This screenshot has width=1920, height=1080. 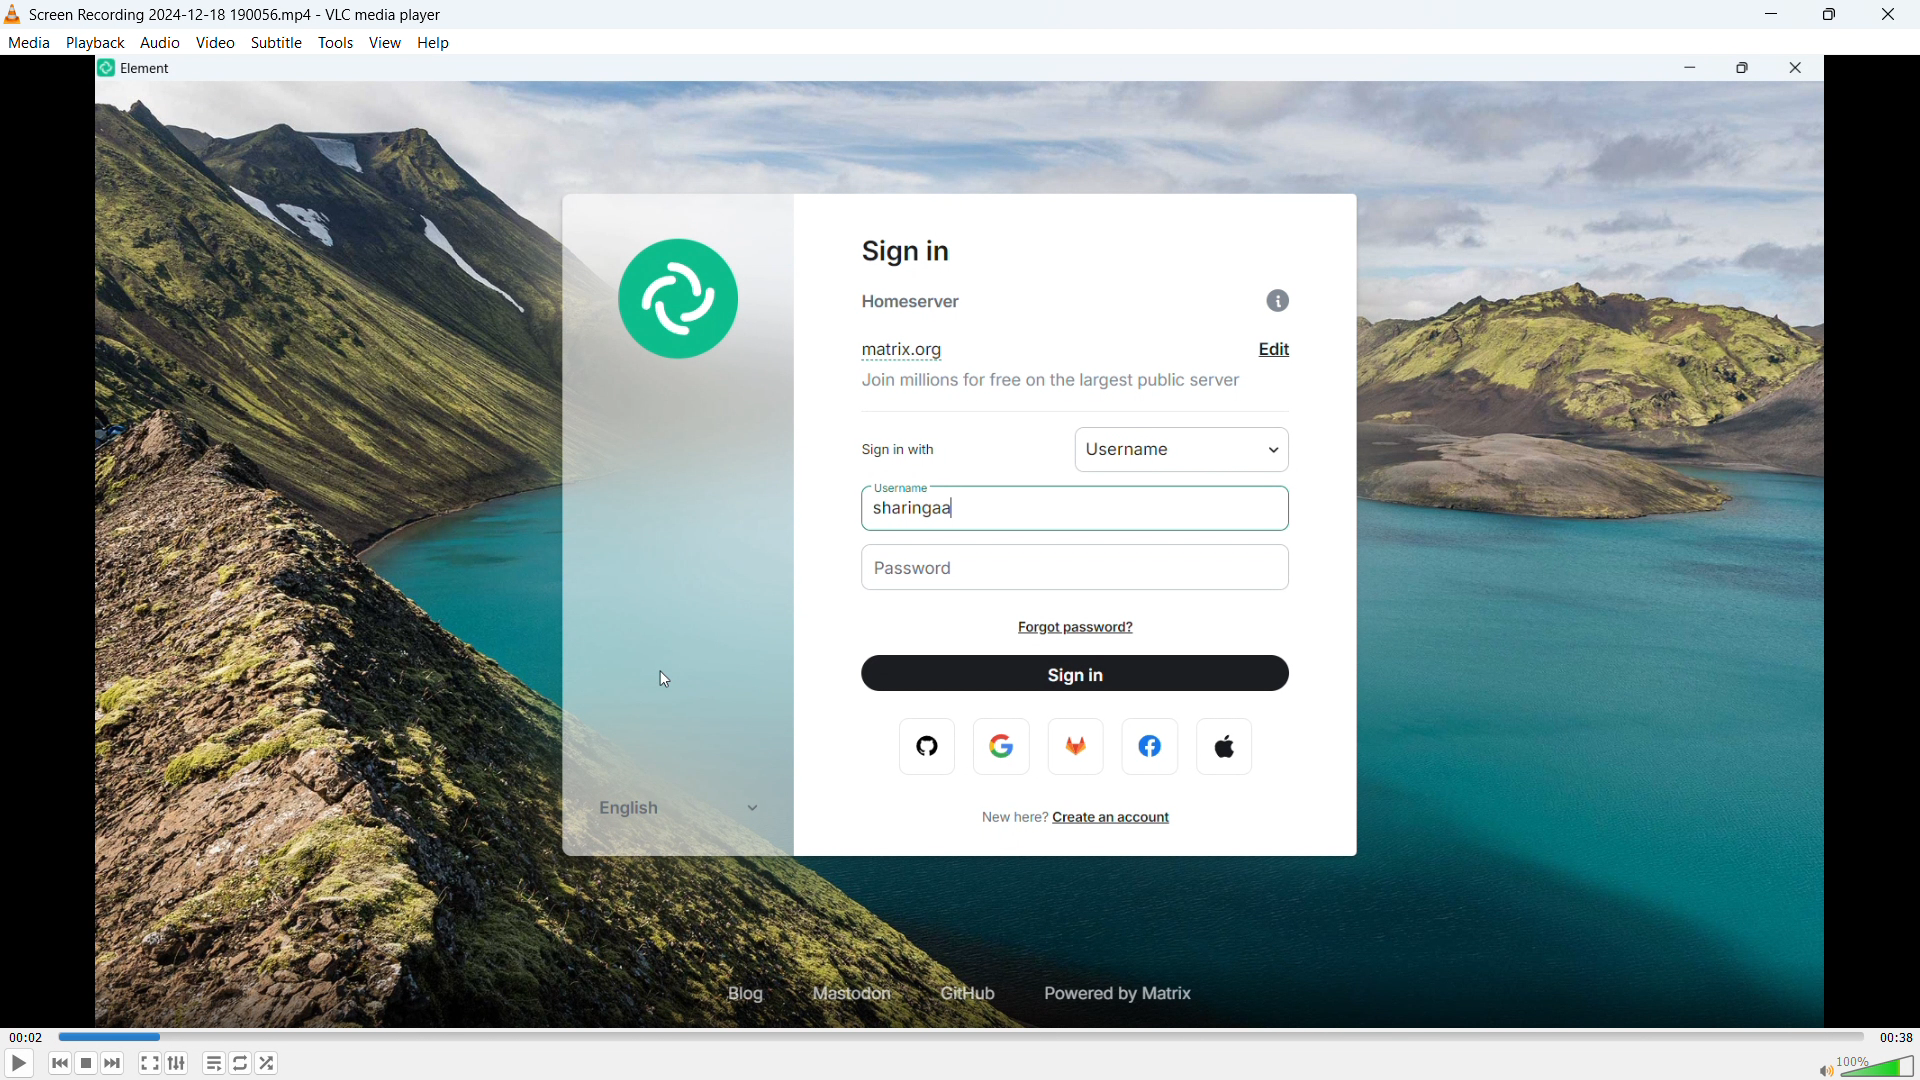 What do you see at coordinates (177, 1063) in the screenshot?
I see `toggle playlist` at bounding box center [177, 1063].